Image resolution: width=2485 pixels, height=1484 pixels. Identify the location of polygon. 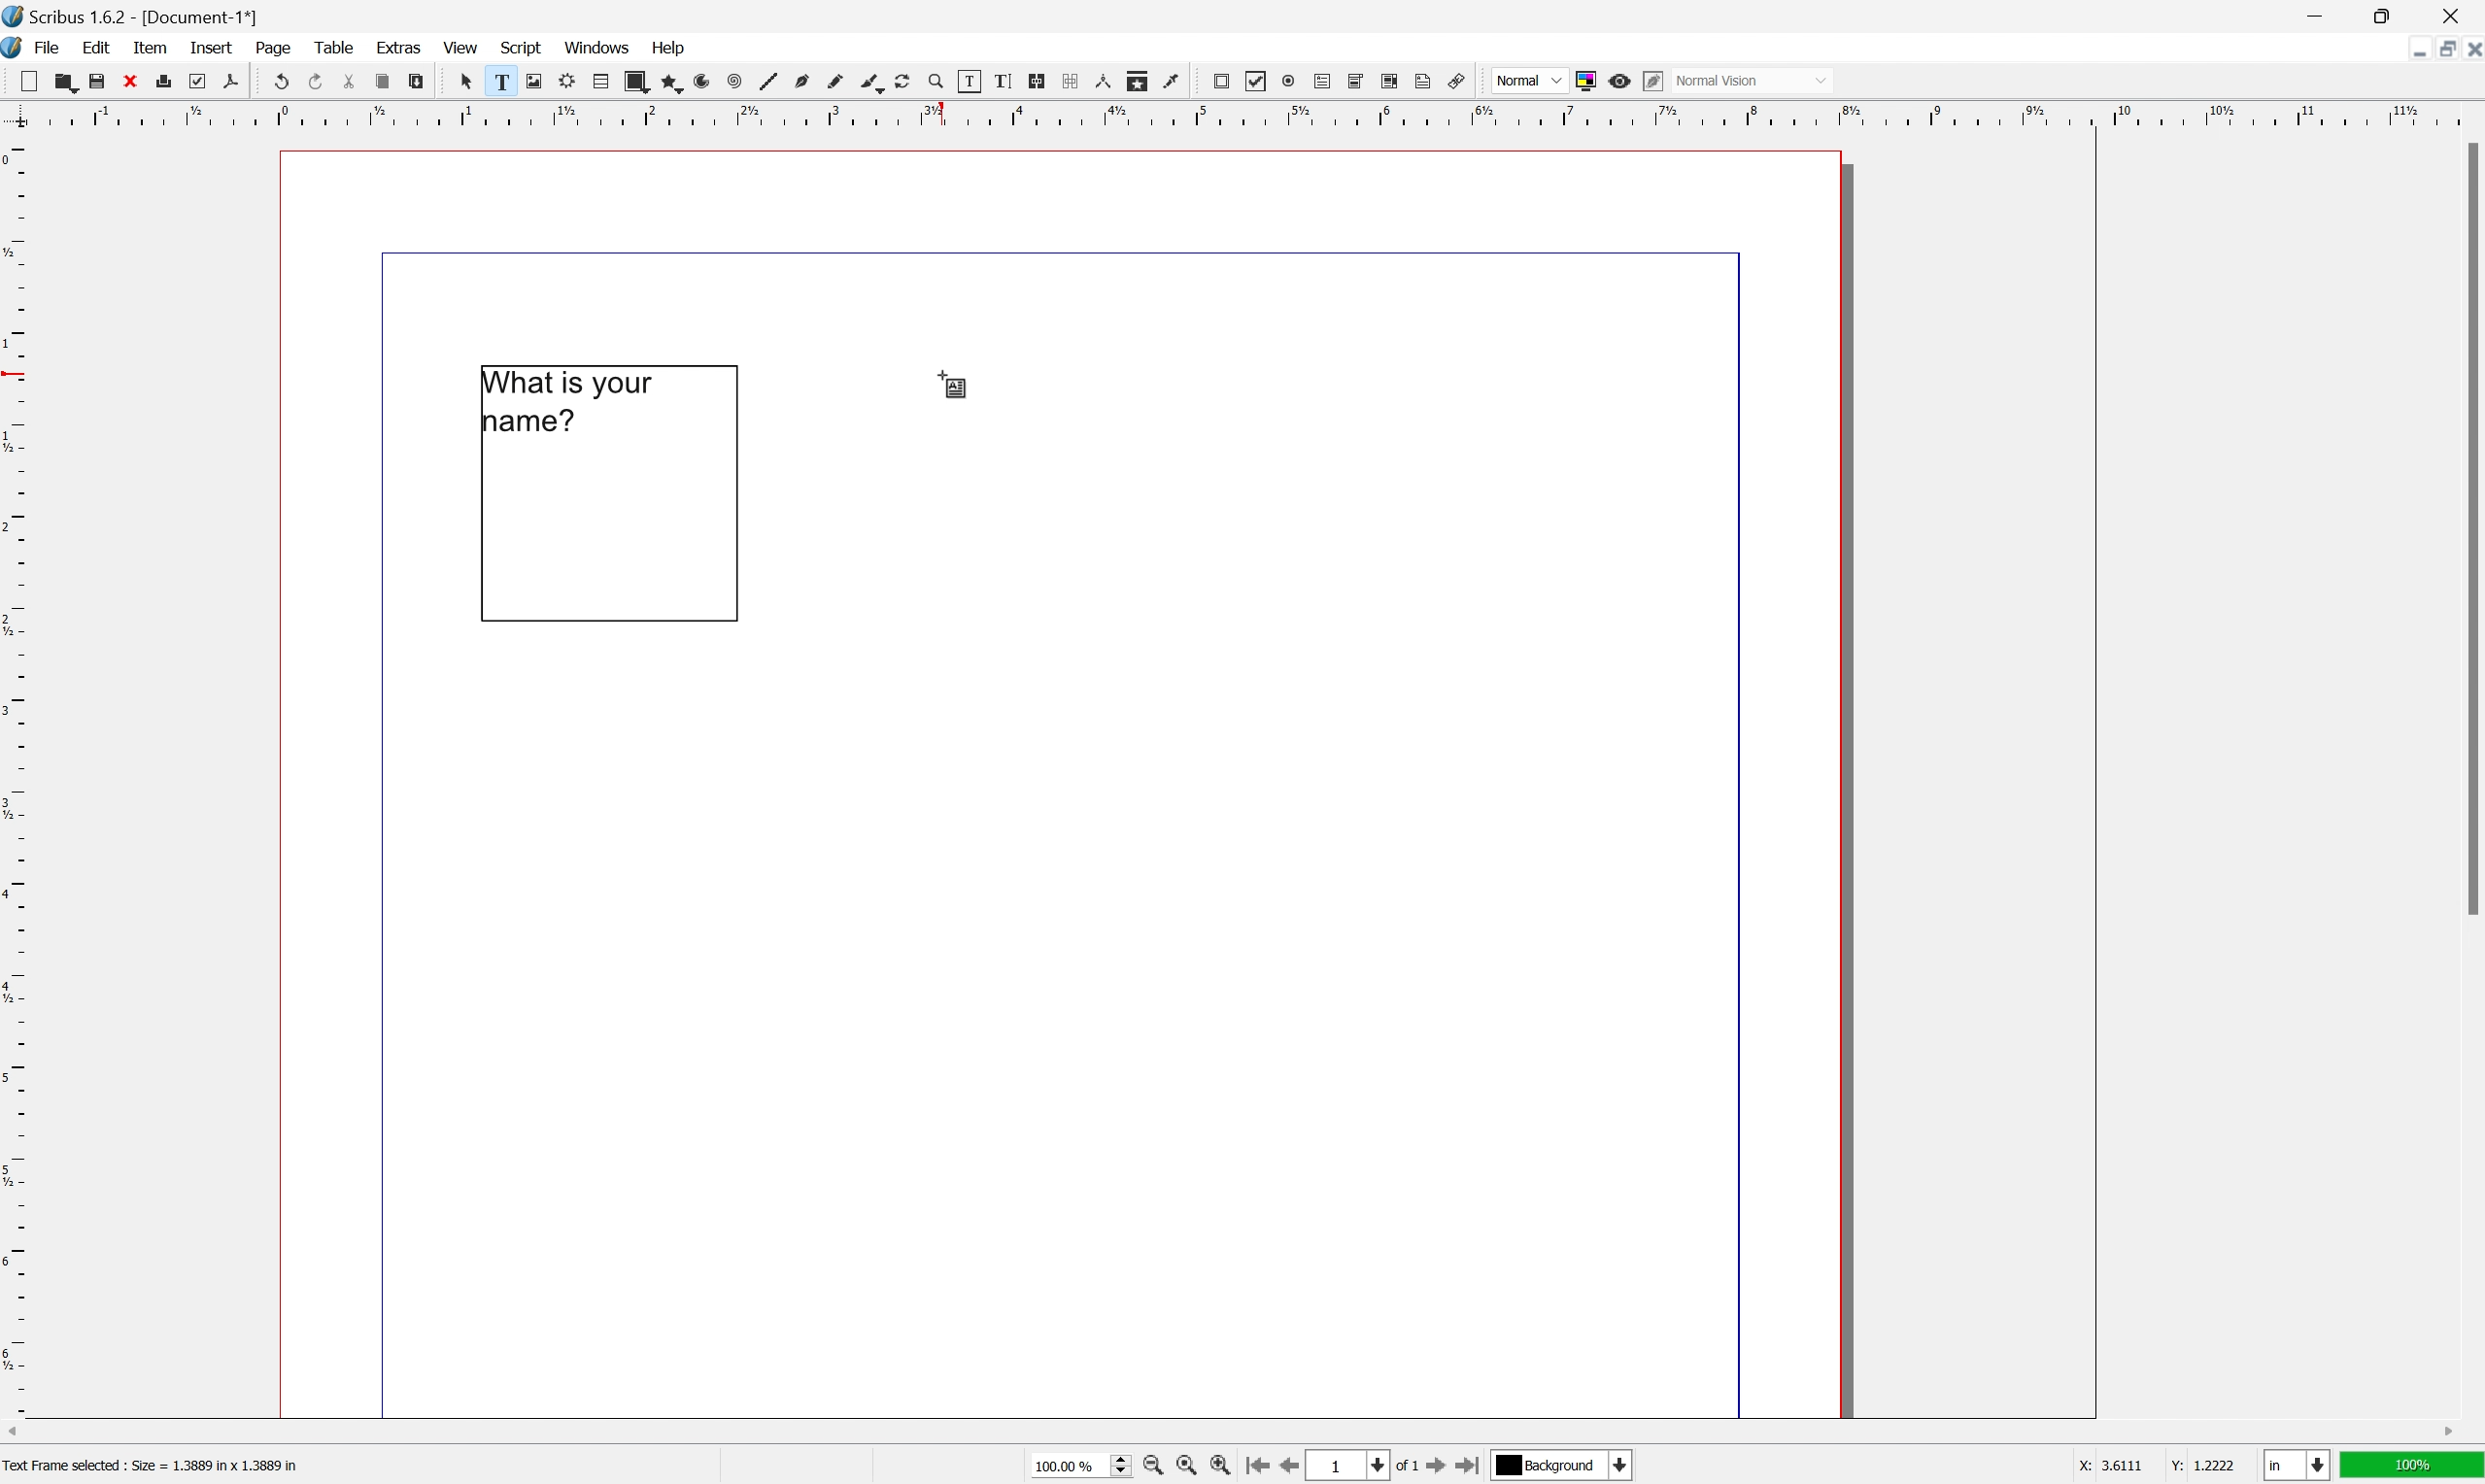
(674, 84).